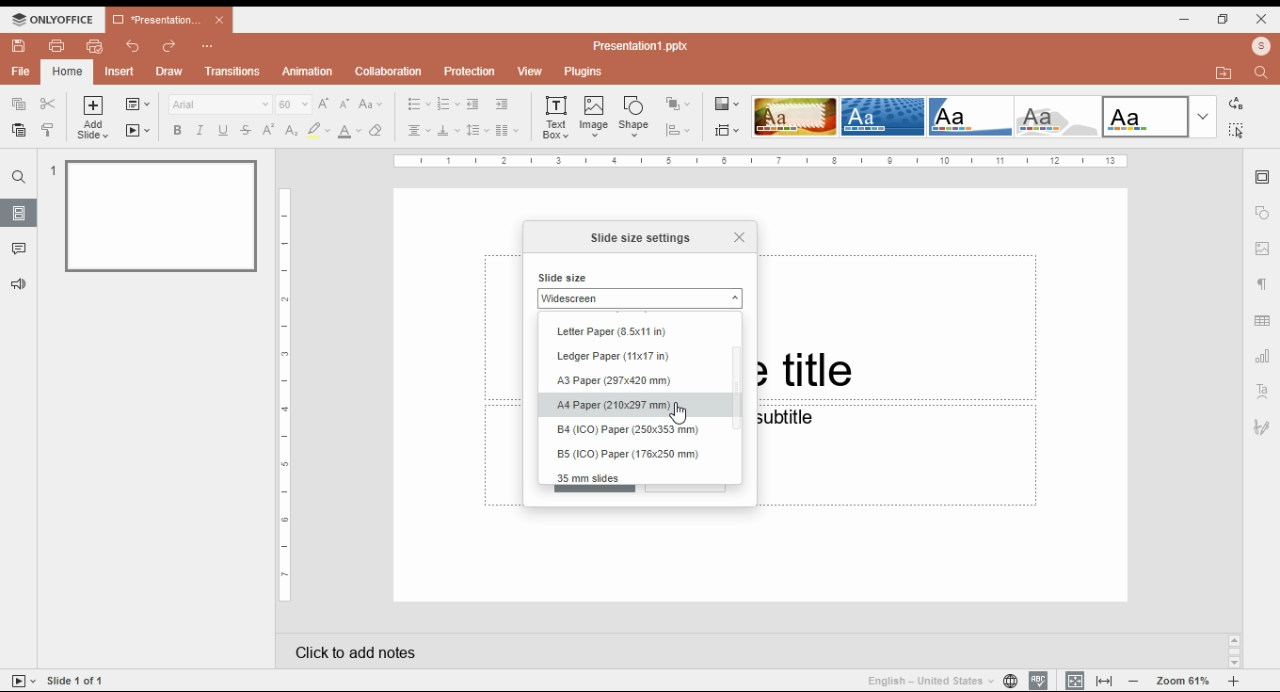  What do you see at coordinates (323, 103) in the screenshot?
I see `increment font size` at bounding box center [323, 103].